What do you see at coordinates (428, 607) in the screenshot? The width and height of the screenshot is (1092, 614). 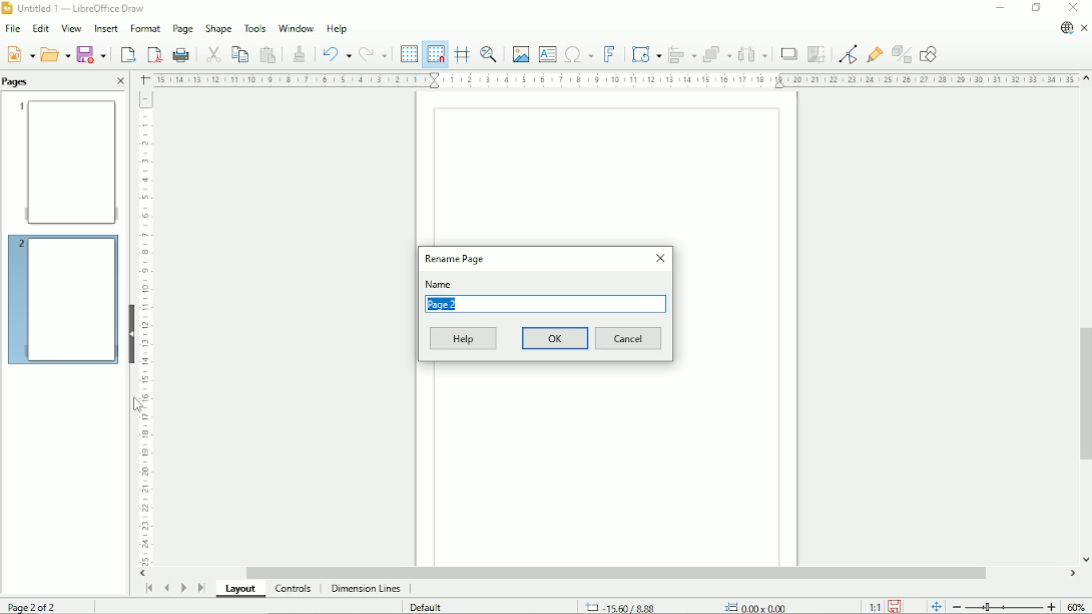 I see `Default` at bounding box center [428, 607].